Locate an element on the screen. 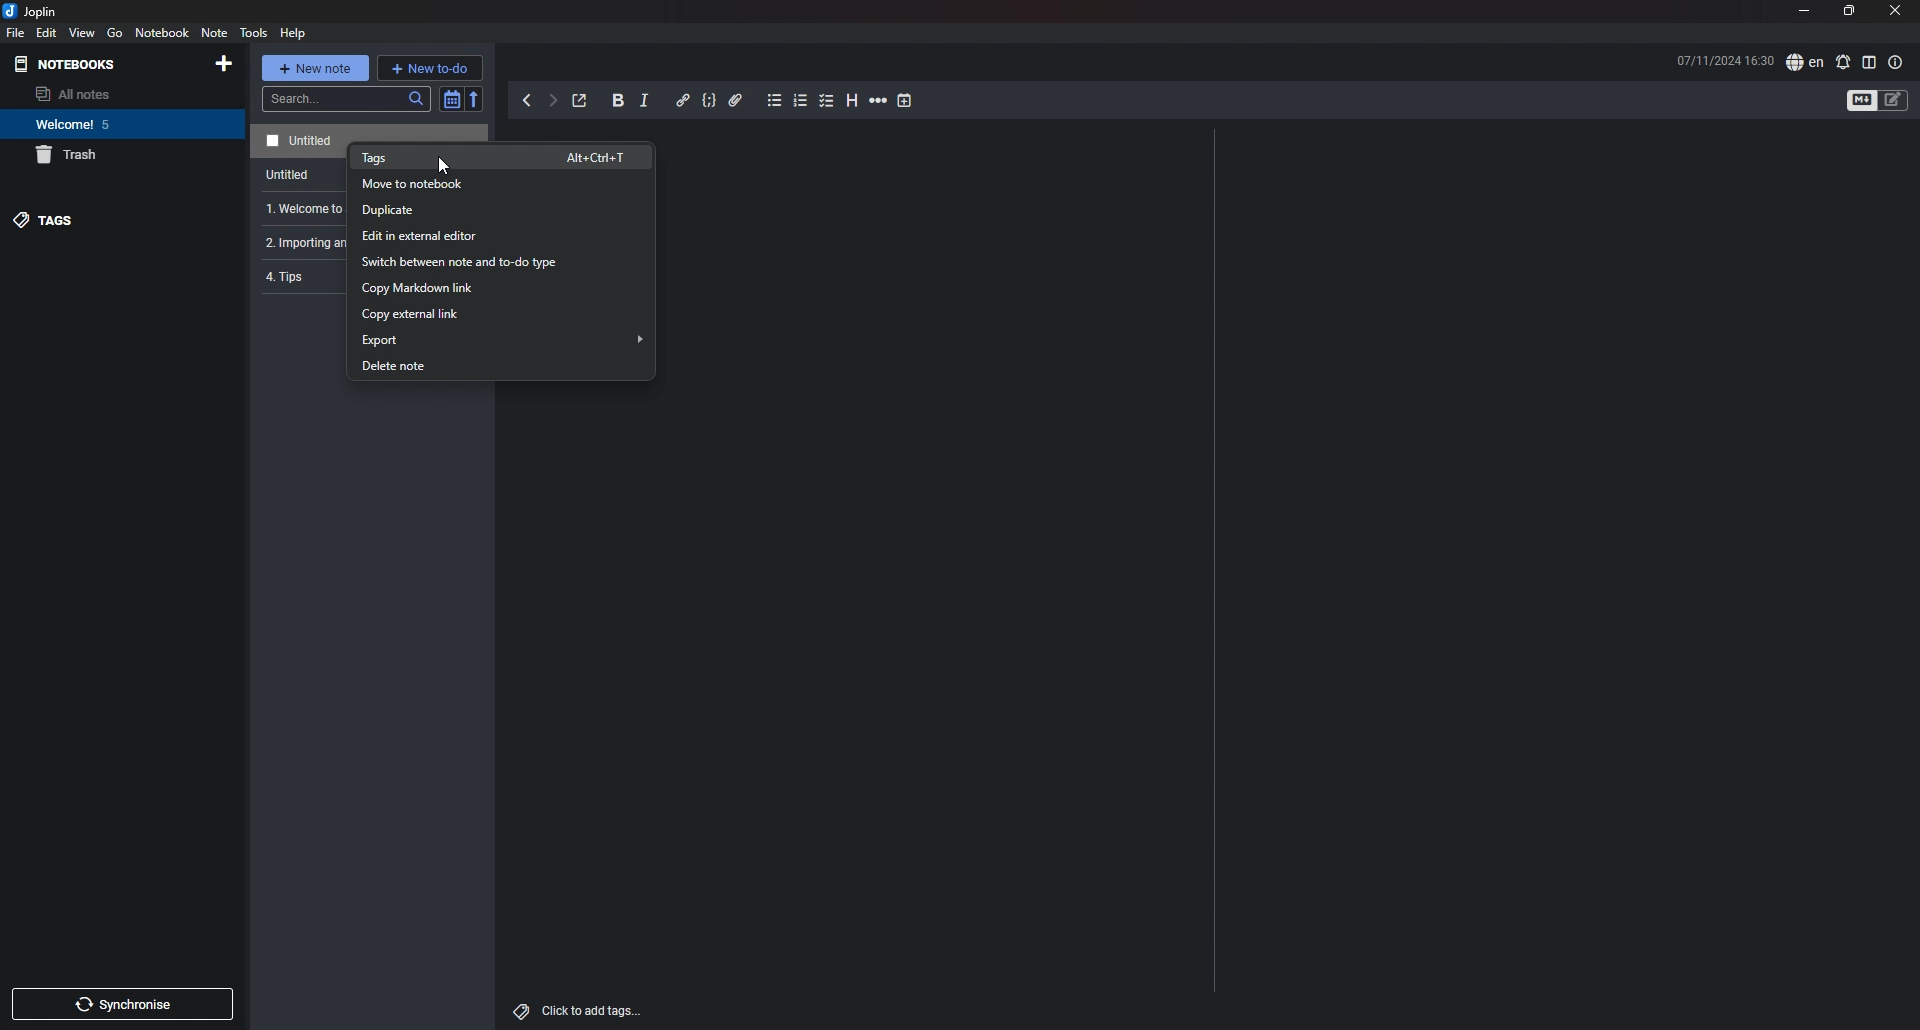 The image size is (1920, 1030). file is located at coordinates (16, 33).